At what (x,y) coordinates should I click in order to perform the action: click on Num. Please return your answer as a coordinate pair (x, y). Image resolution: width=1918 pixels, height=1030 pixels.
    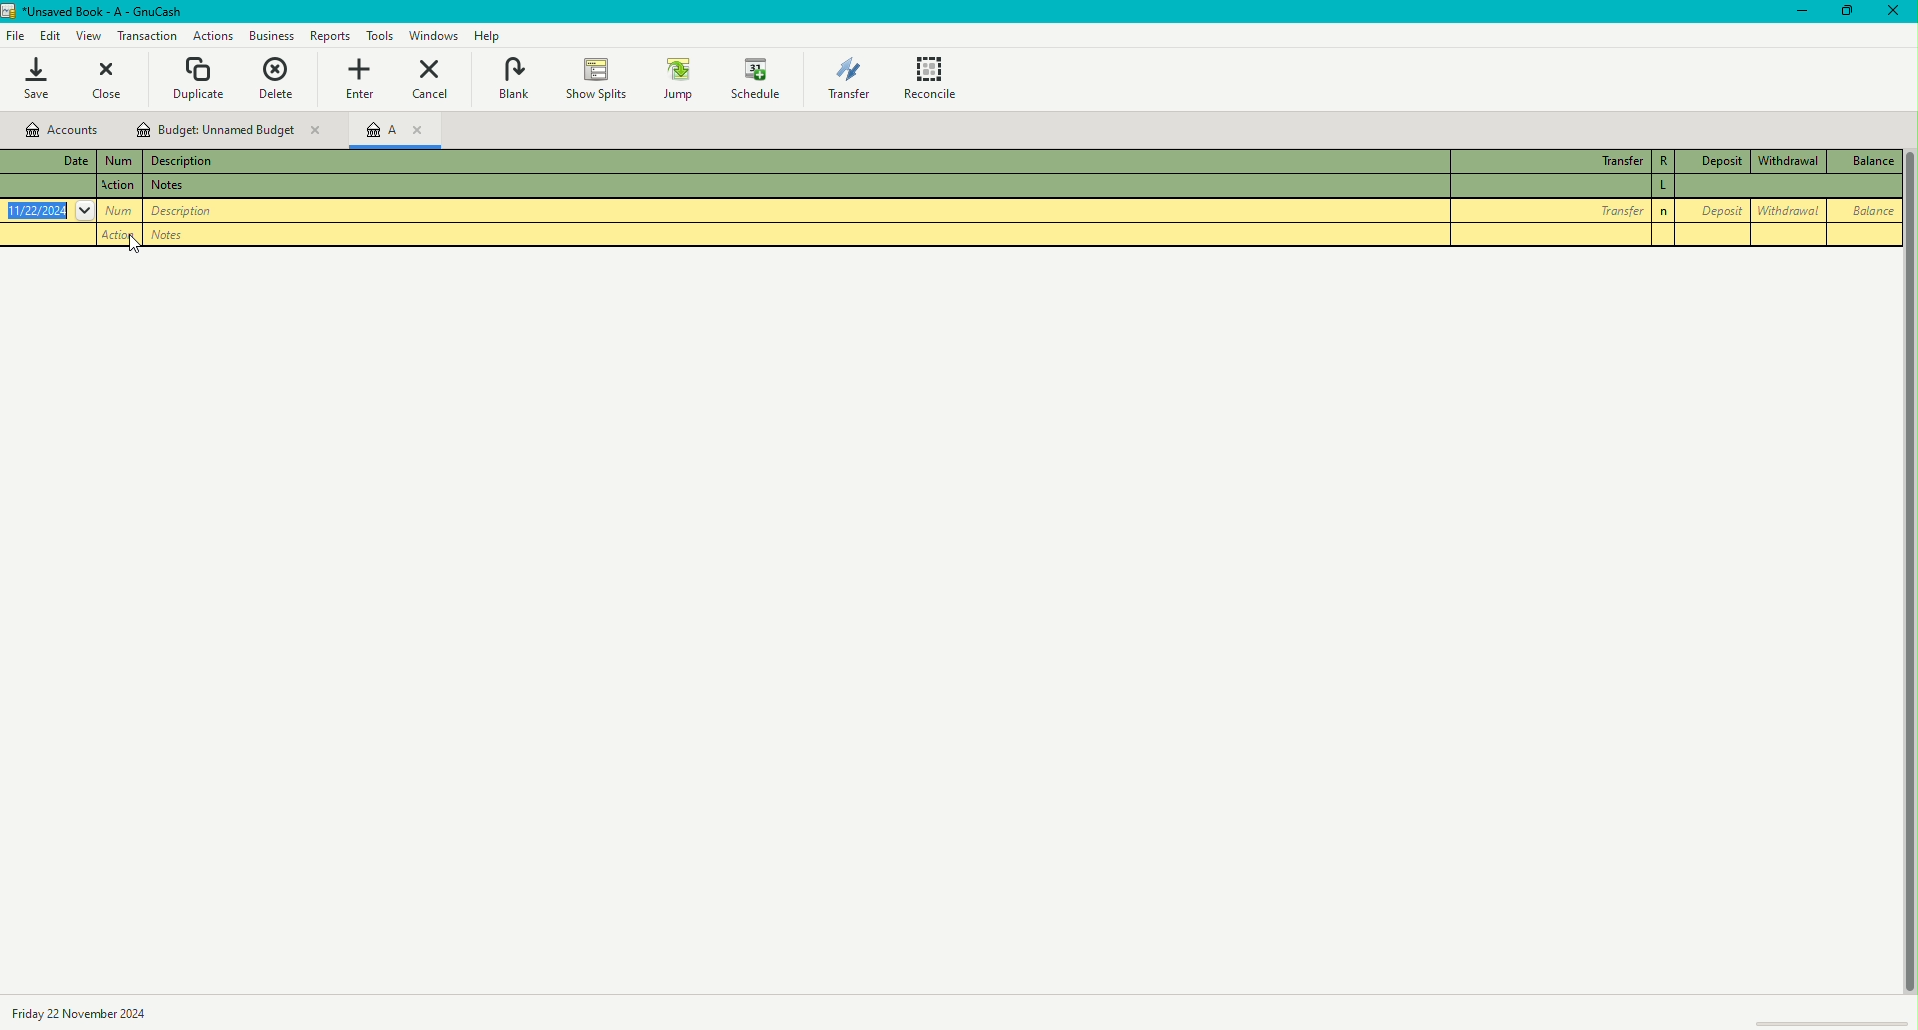
    Looking at the image, I should click on (122, 187).